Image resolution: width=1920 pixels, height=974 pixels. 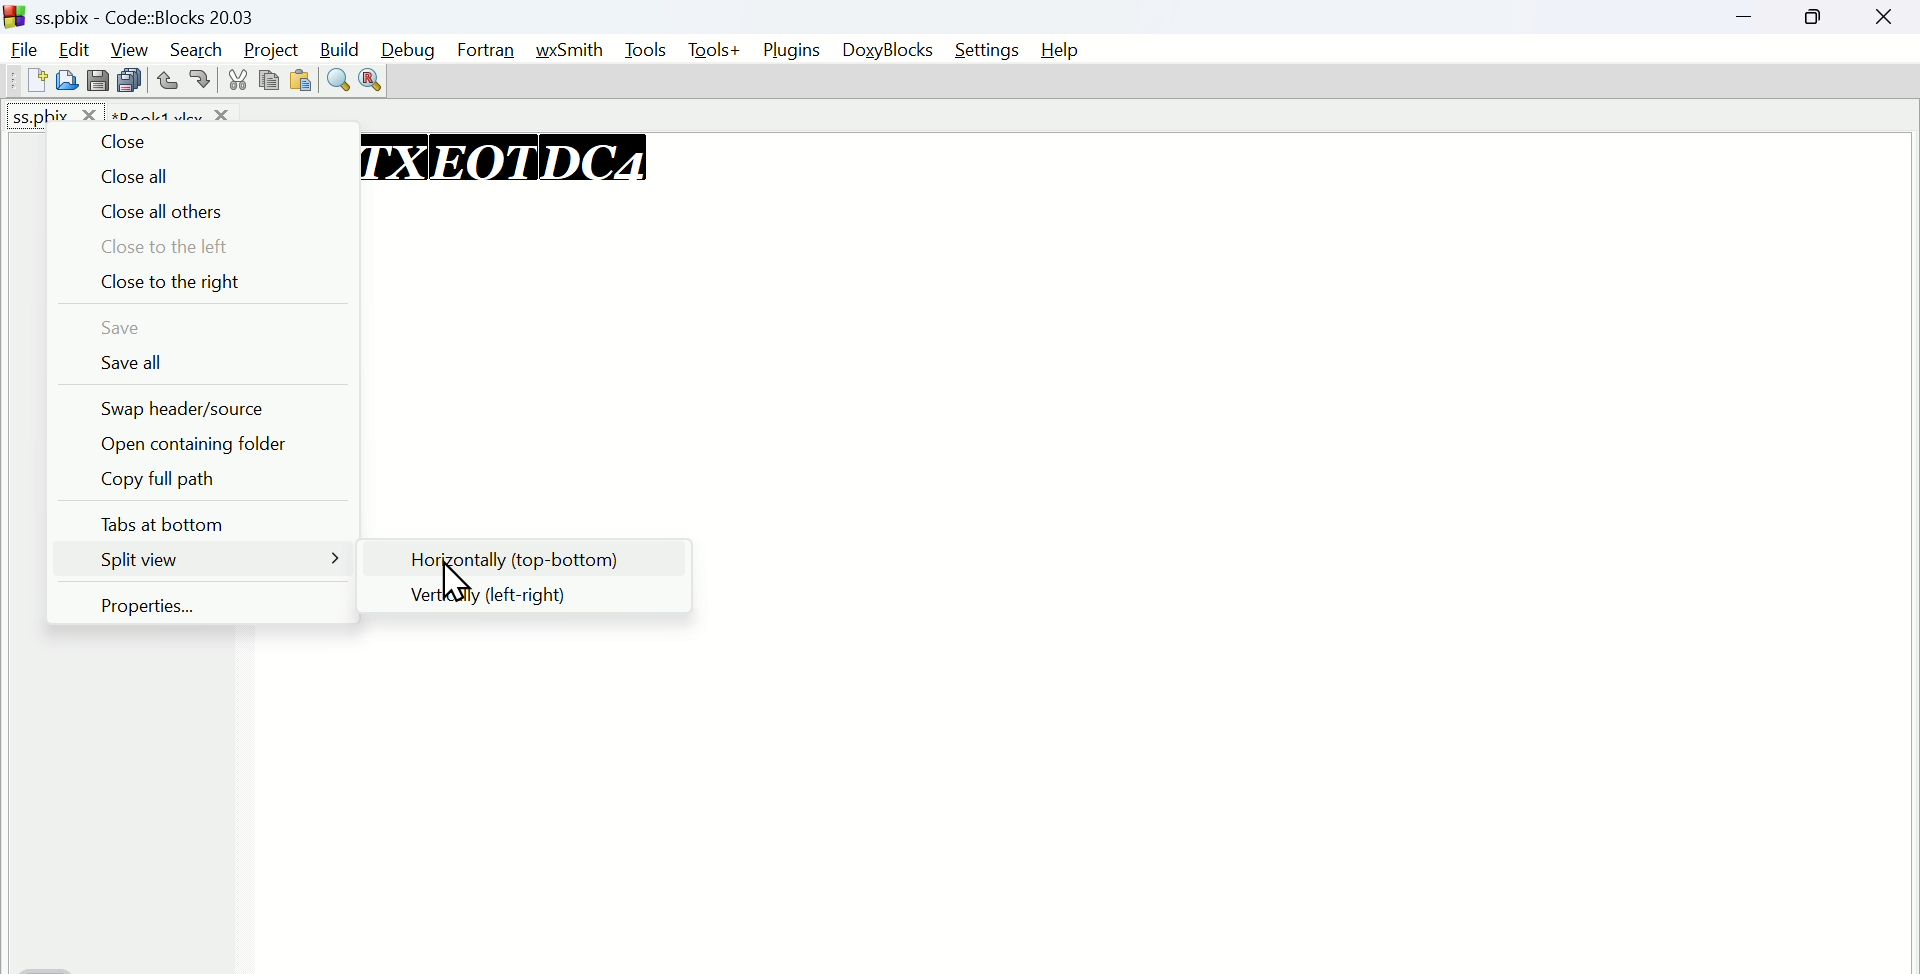 I want to click on Copy, so click(x=265, y=82).